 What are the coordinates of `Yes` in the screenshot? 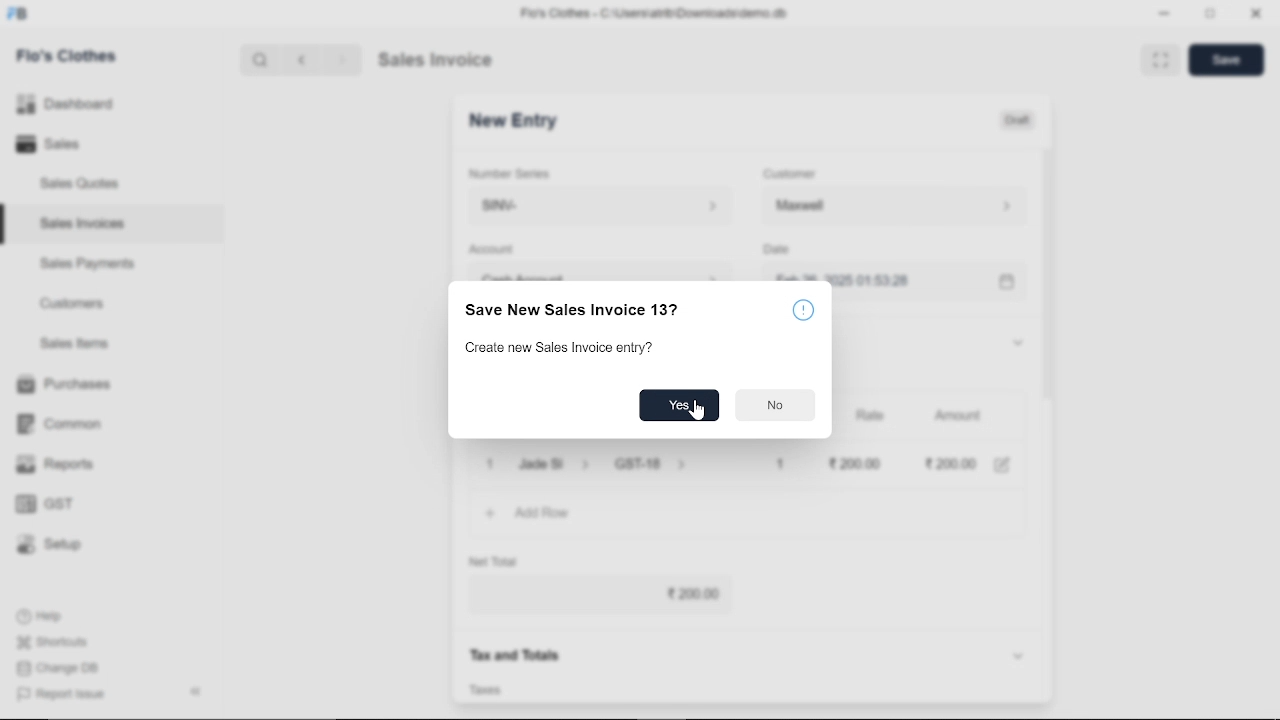 It's located at (681, 406).